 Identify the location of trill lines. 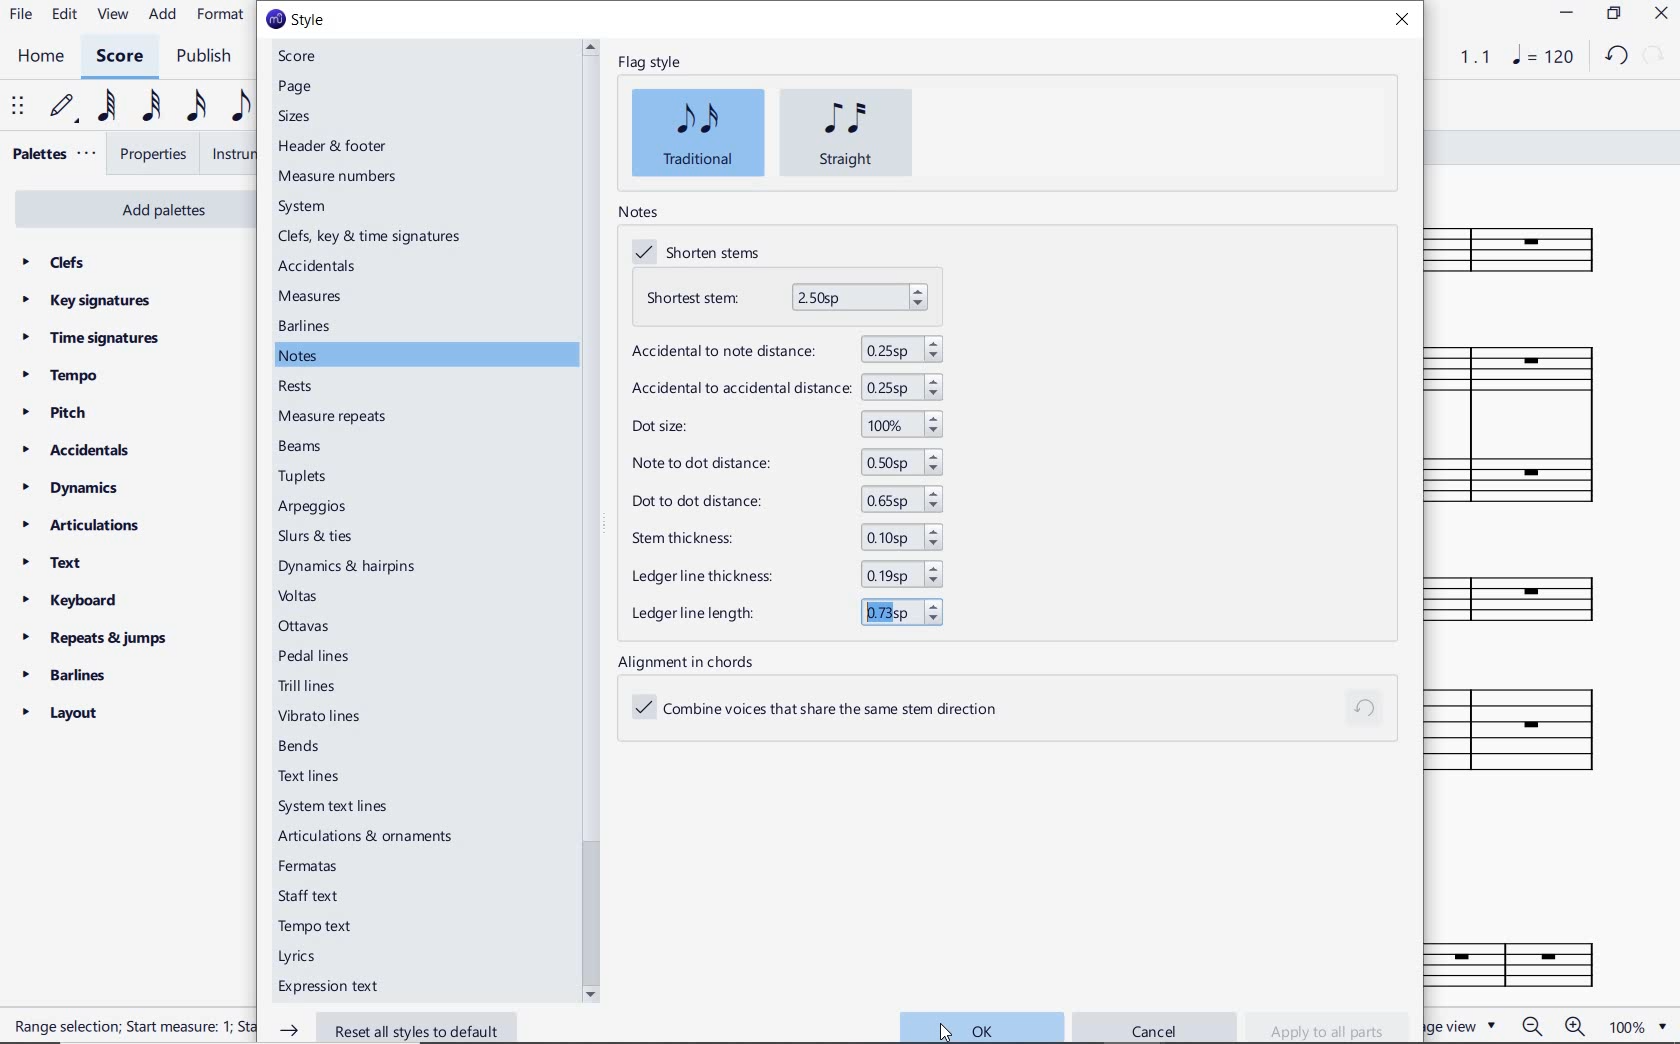
(324, 685).